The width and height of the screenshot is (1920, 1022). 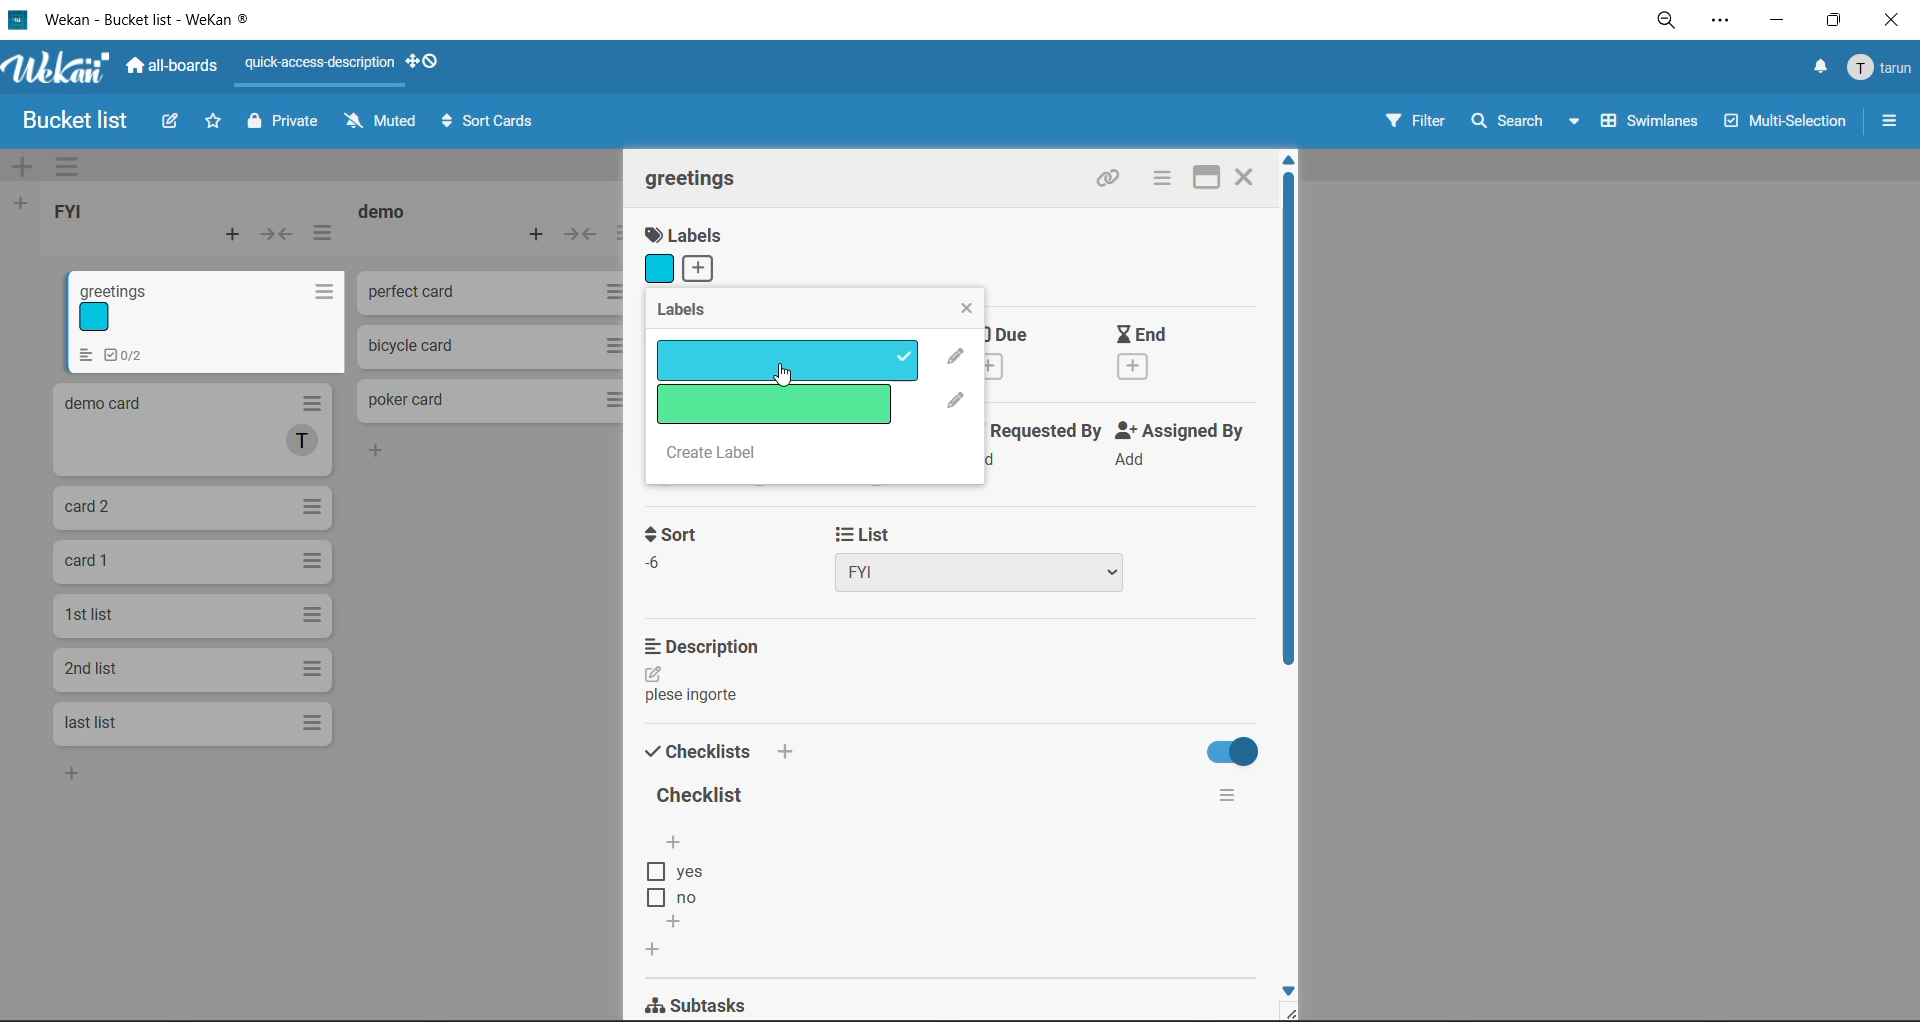 I want to click on card 4, so click(x=191, y=562).